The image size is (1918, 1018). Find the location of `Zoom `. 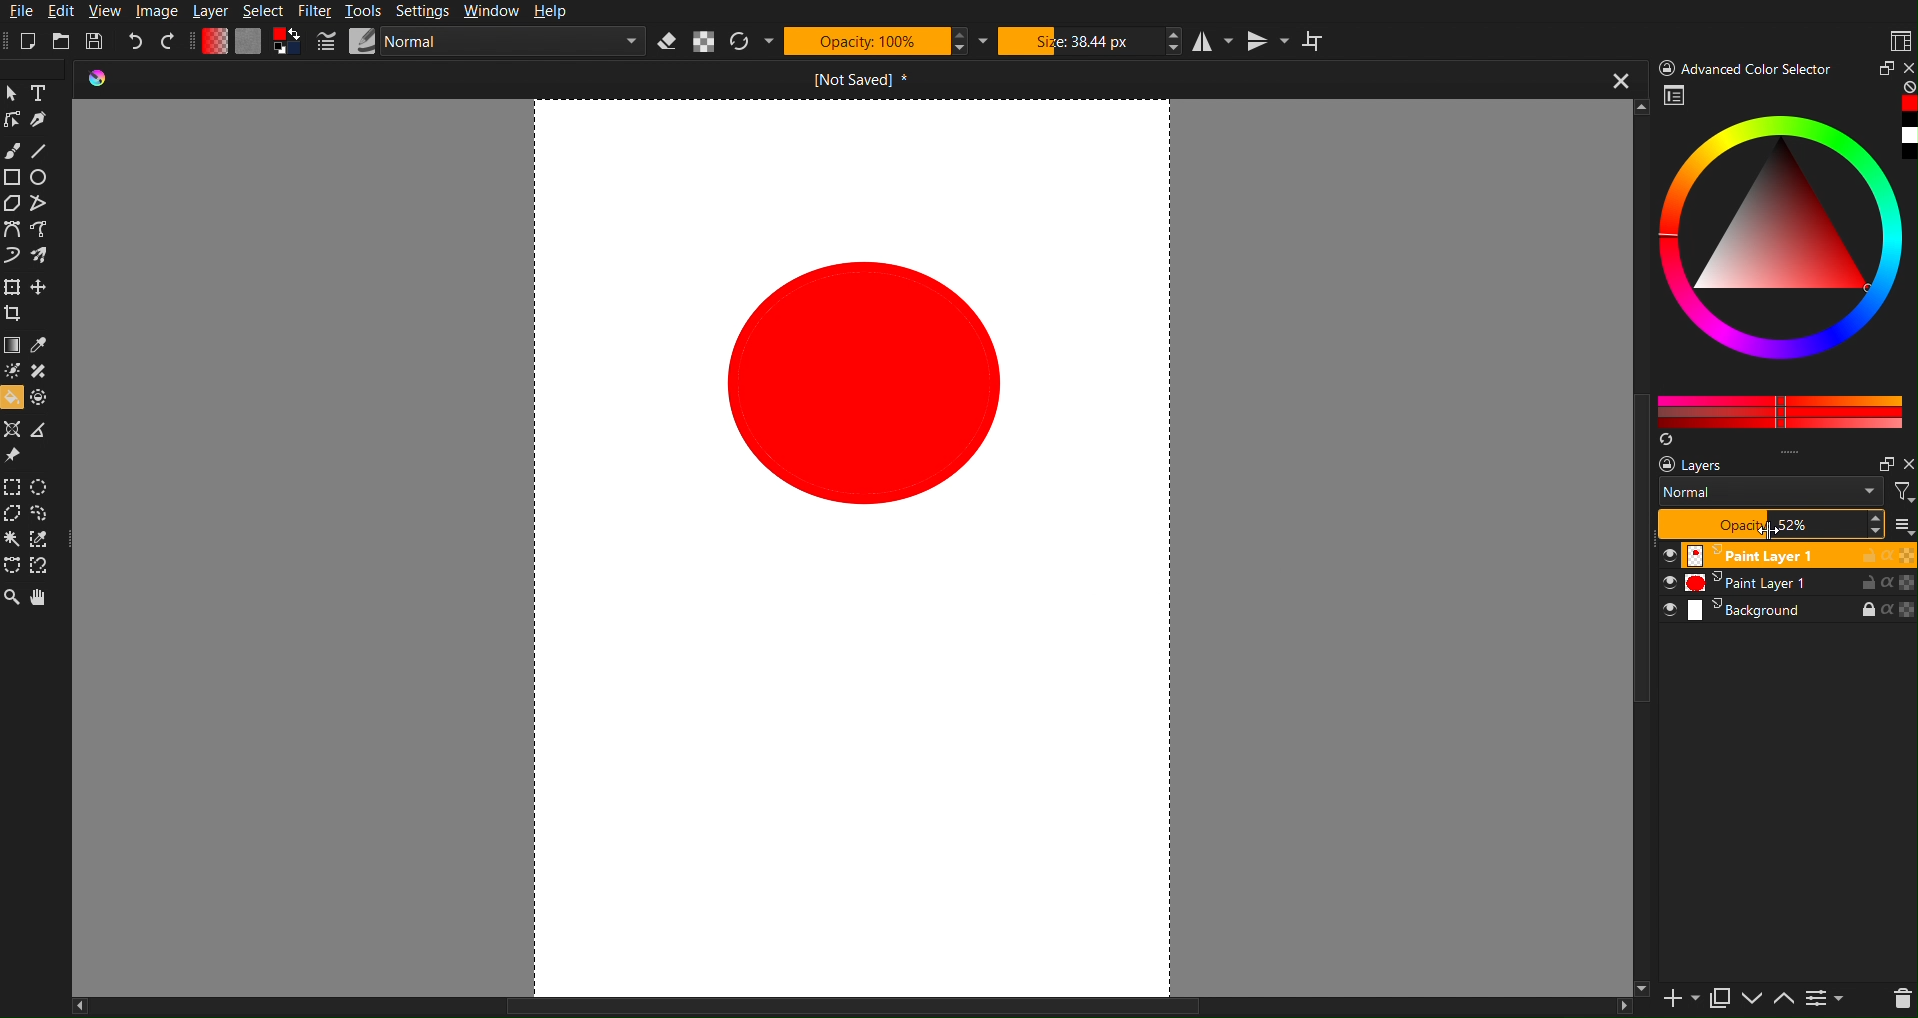

Zoom  is located at coordinates (12, 598).